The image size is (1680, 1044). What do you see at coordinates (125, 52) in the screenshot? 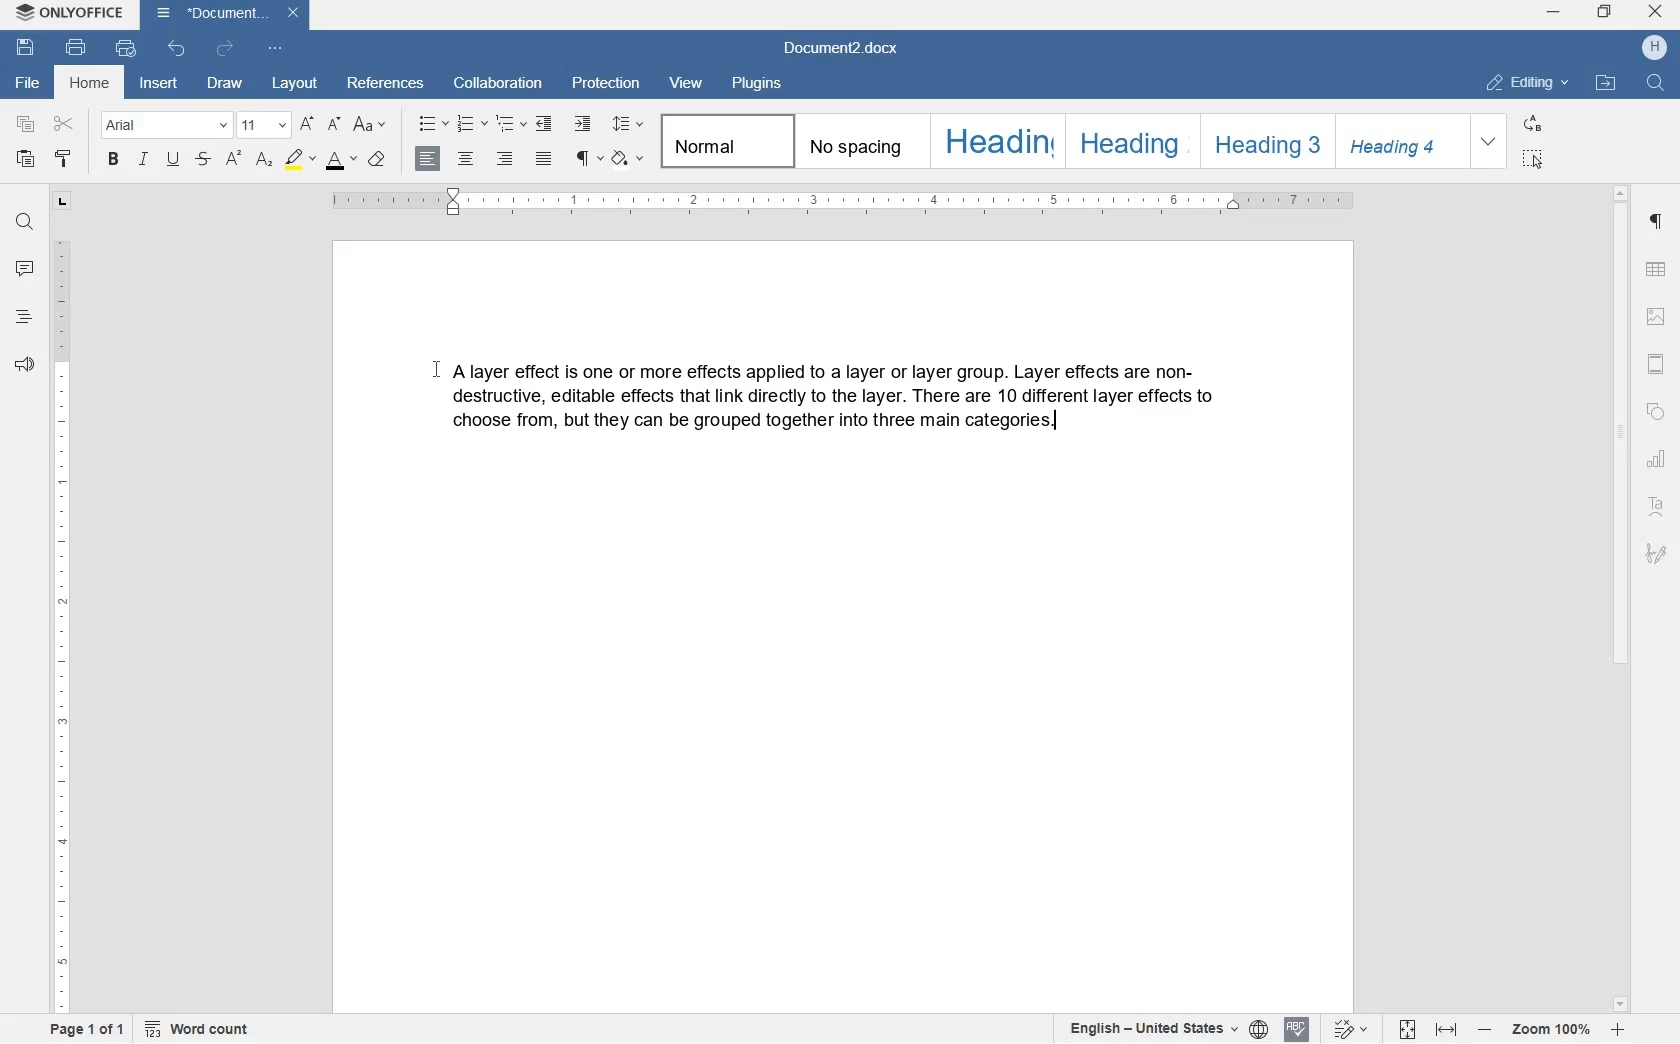
I see `quick print` at bounding box center [125, 52].